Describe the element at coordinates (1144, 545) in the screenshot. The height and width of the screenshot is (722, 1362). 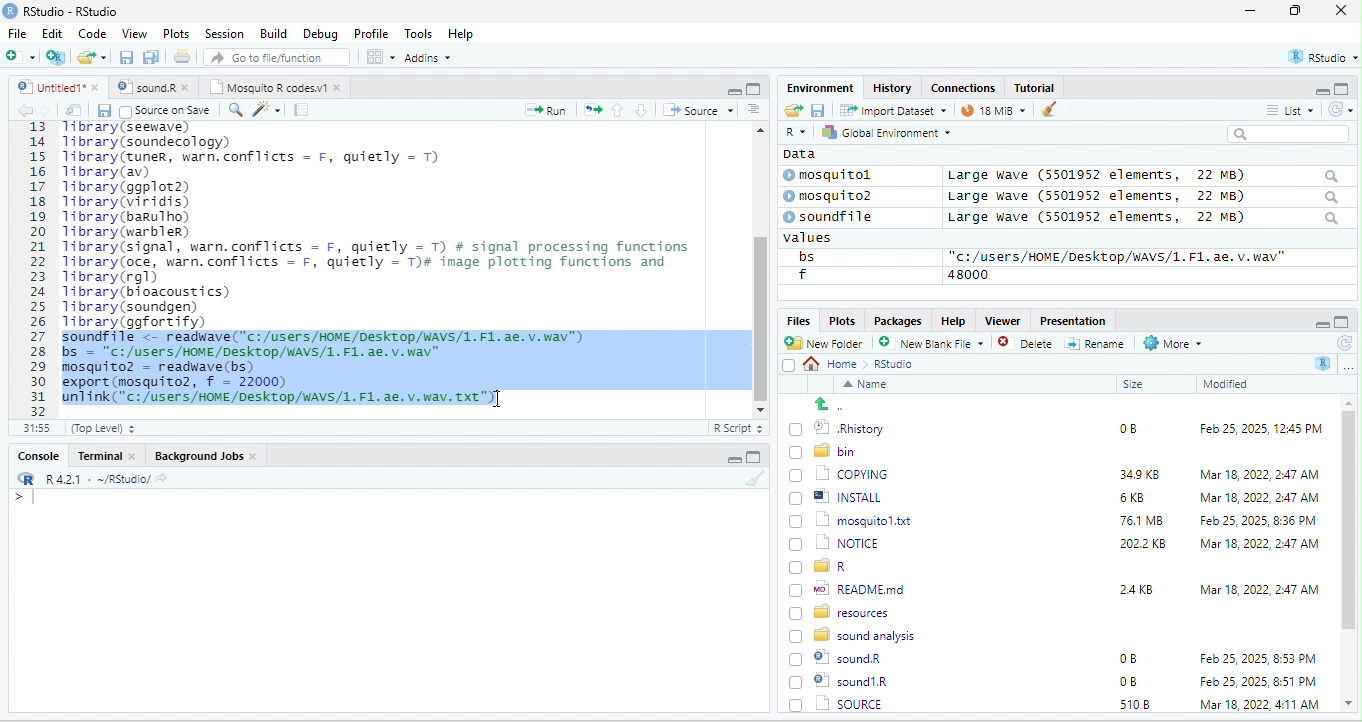
I see `2022 KB` at that location.